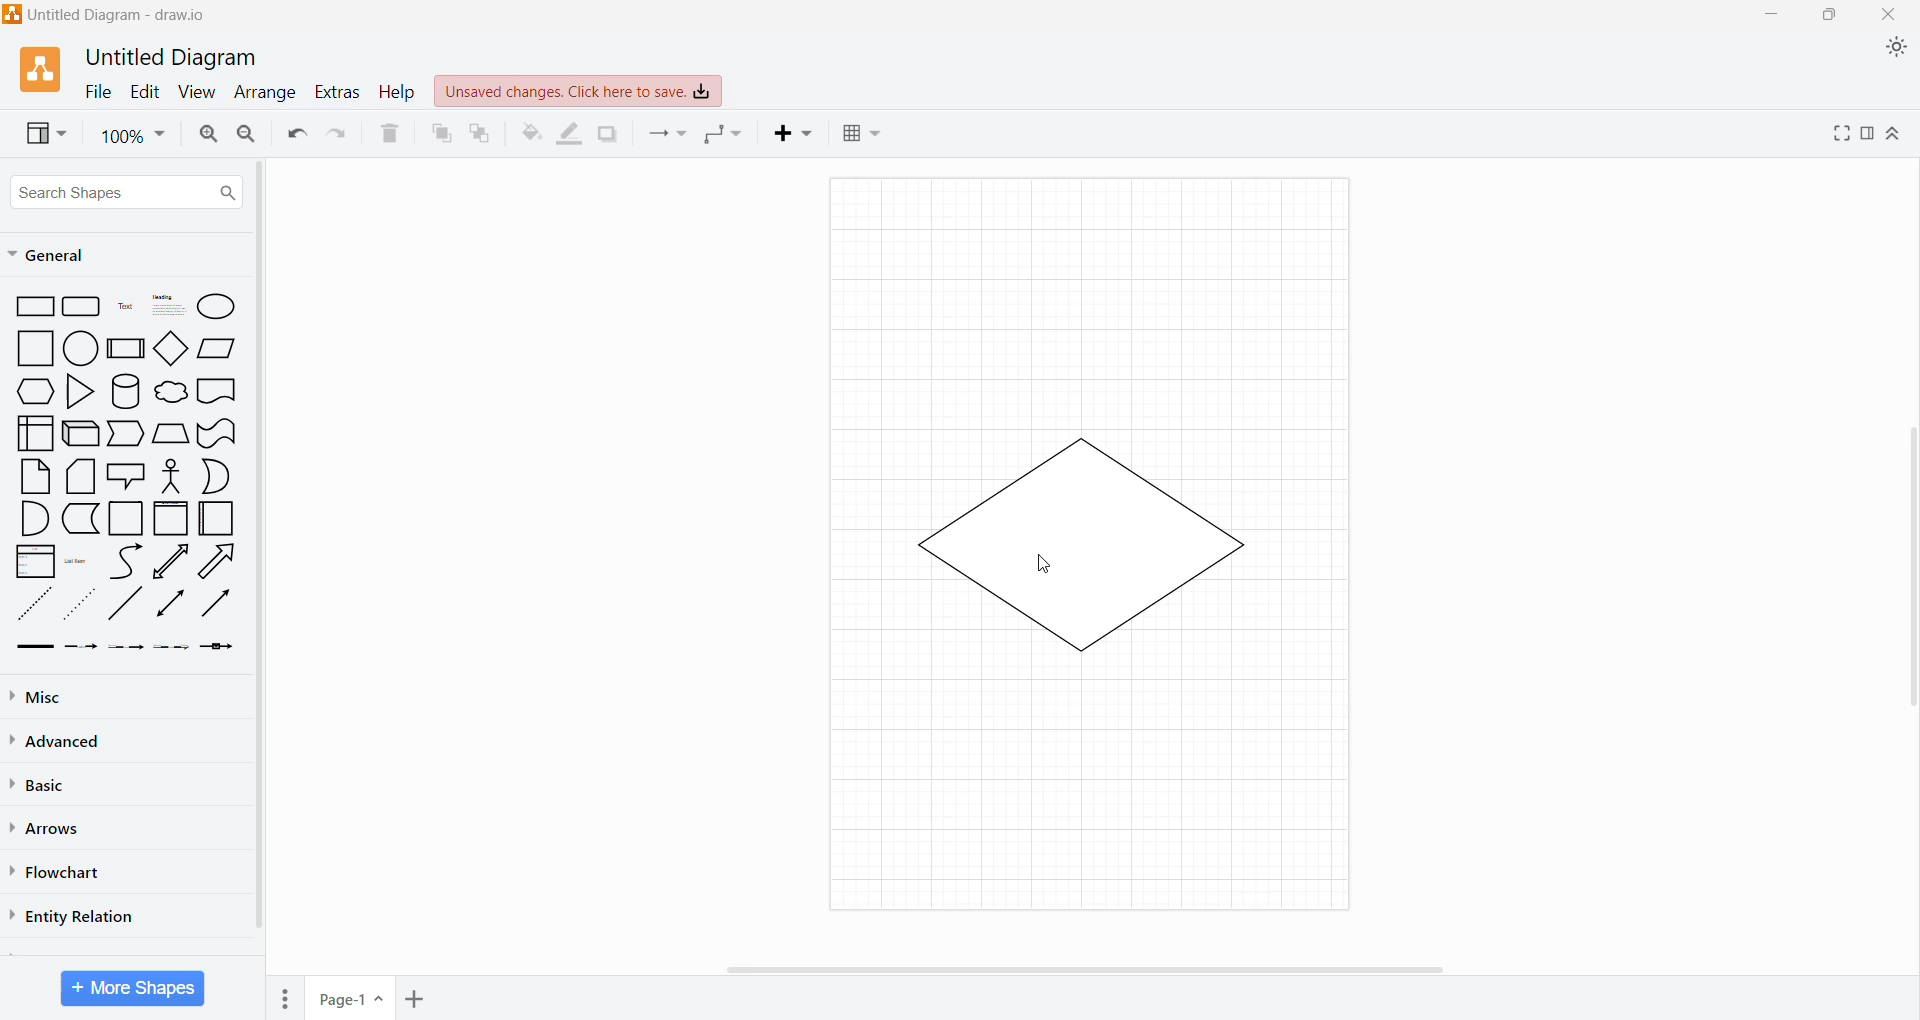 This screenshot has height=1020, width=1920. Describe the element at coordinates (144, 91) in the screenshot. I see `Edit` at that location.